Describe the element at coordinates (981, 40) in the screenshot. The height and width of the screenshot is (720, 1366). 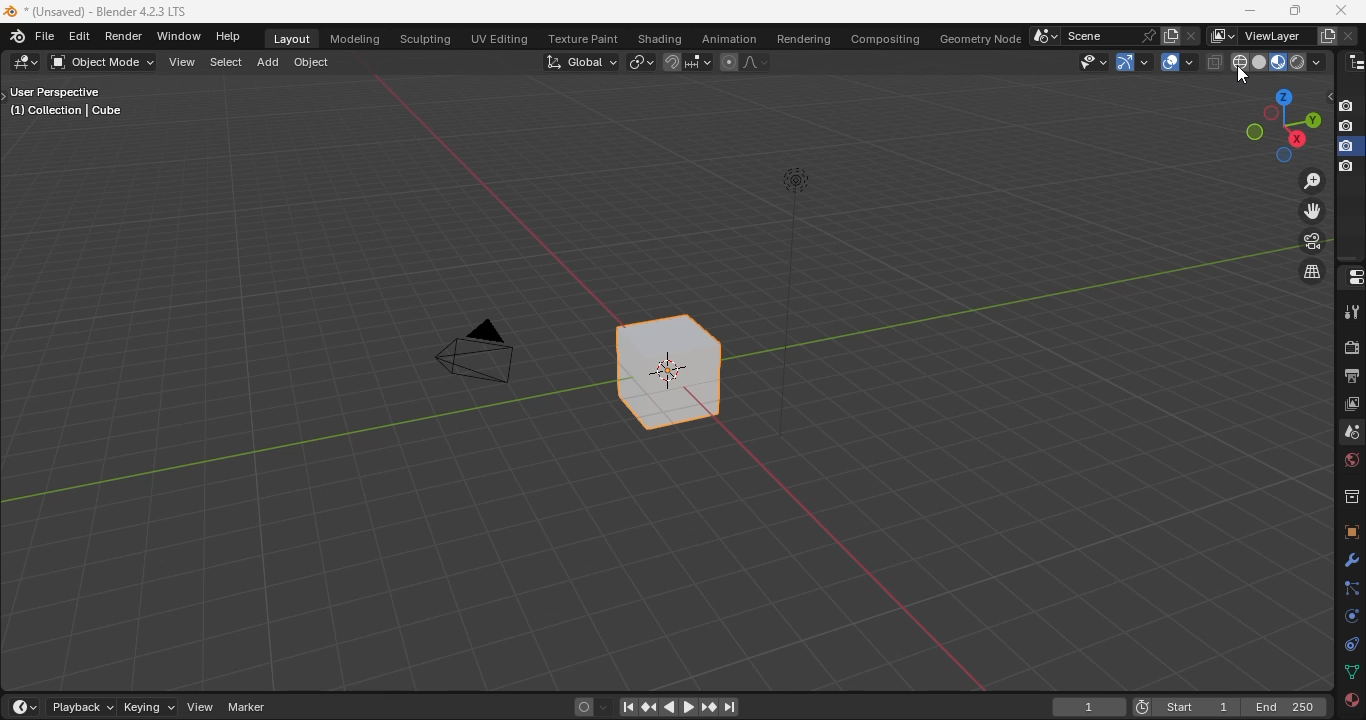
I see `geometry node` at that location.